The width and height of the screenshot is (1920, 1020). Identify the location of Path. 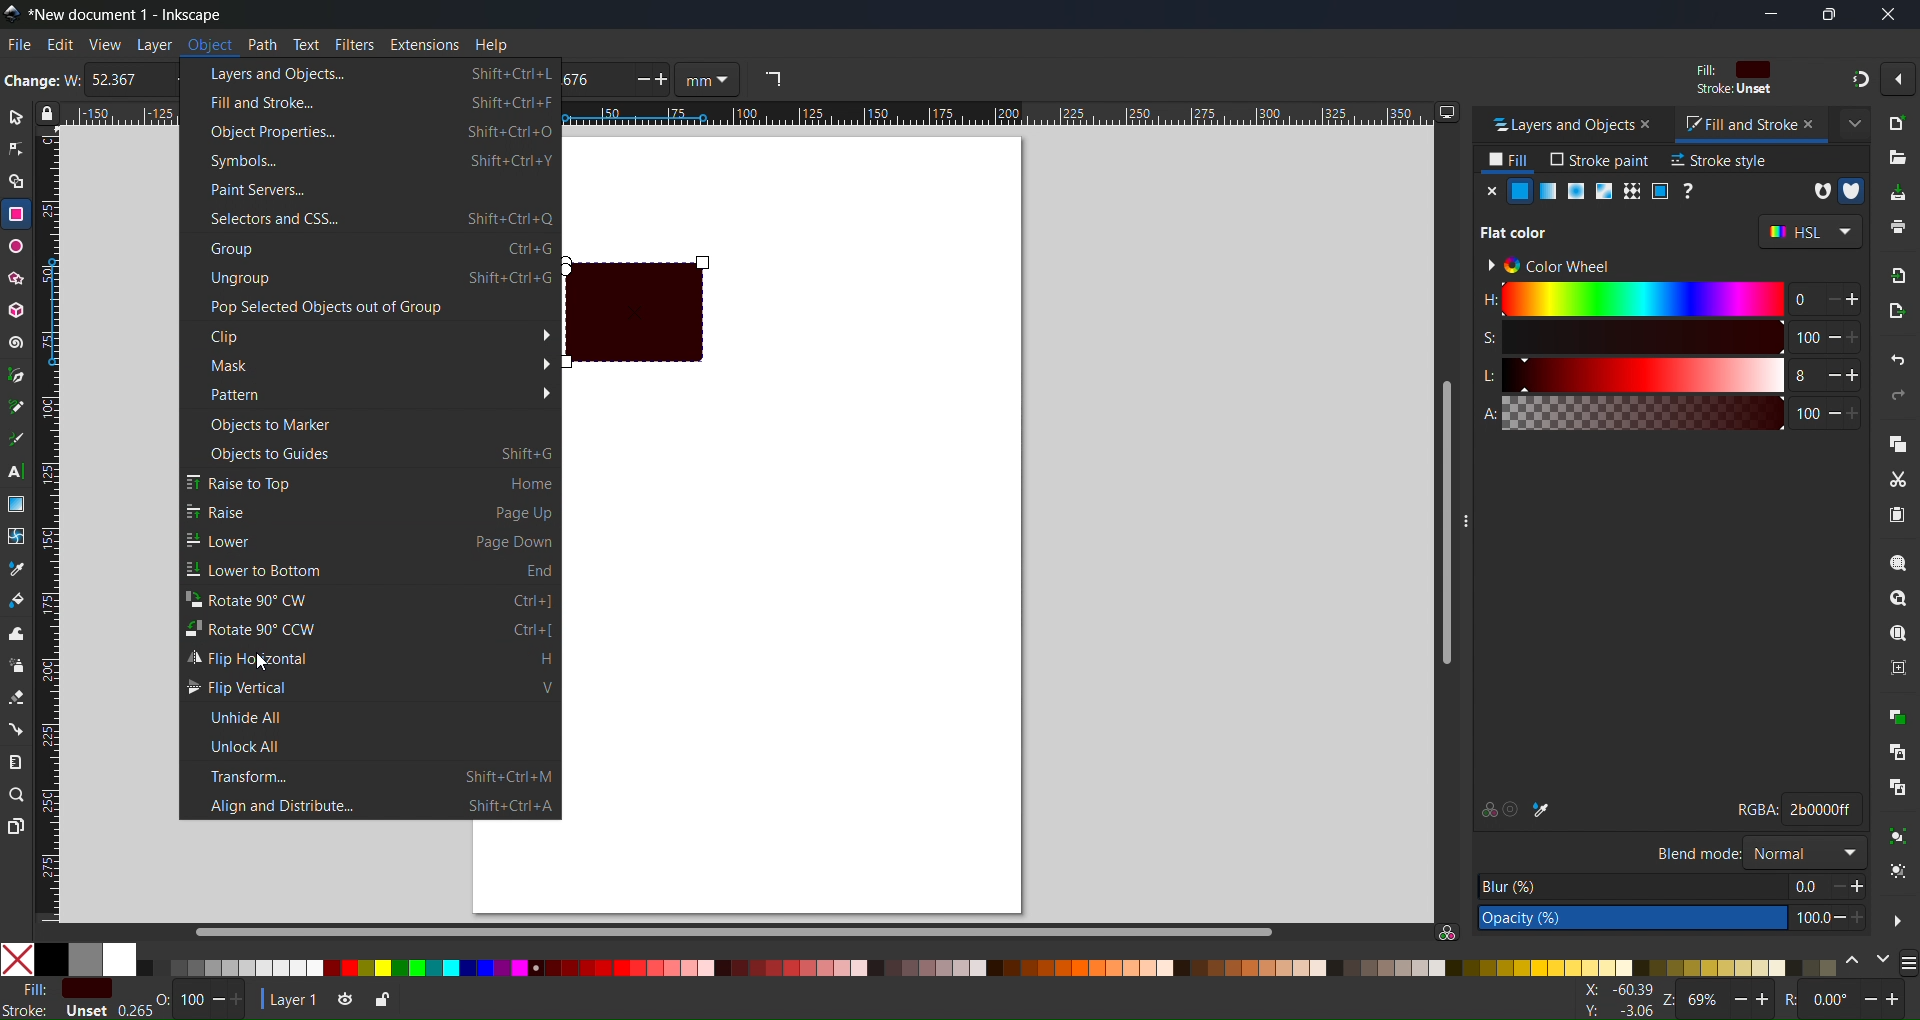
(262, 44).